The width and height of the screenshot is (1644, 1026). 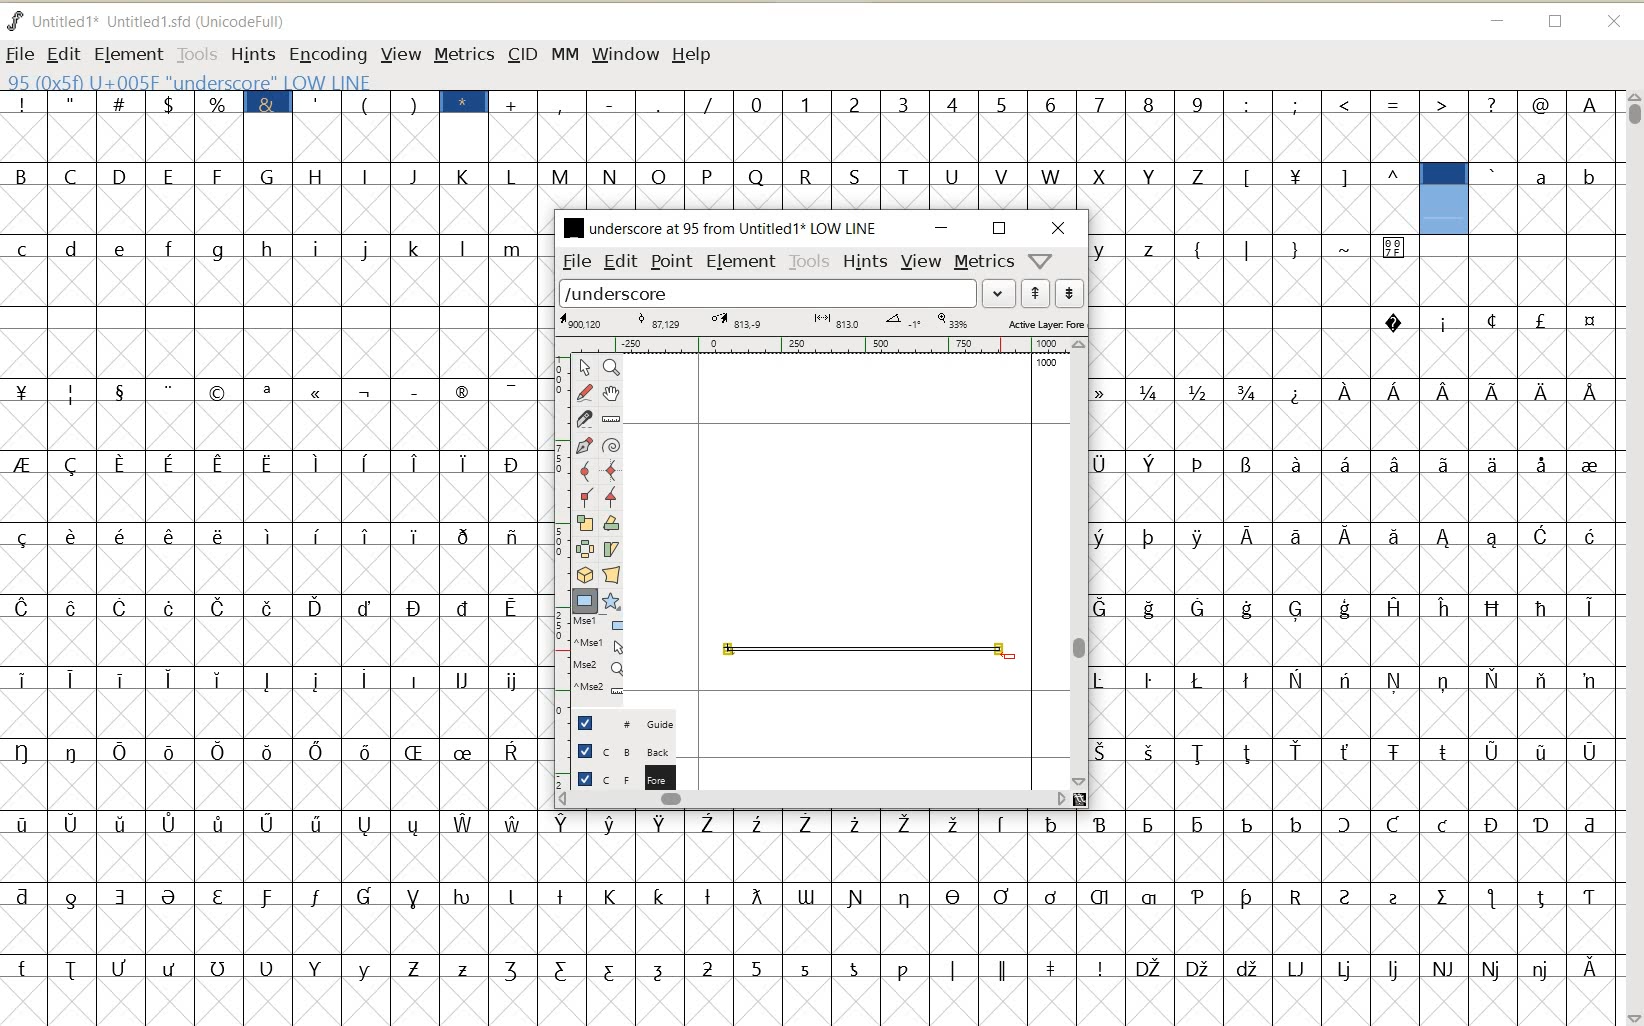 I want to click on ELLIPSE TOOL/CURSOR POSITION, so click(x=1010, y=657).